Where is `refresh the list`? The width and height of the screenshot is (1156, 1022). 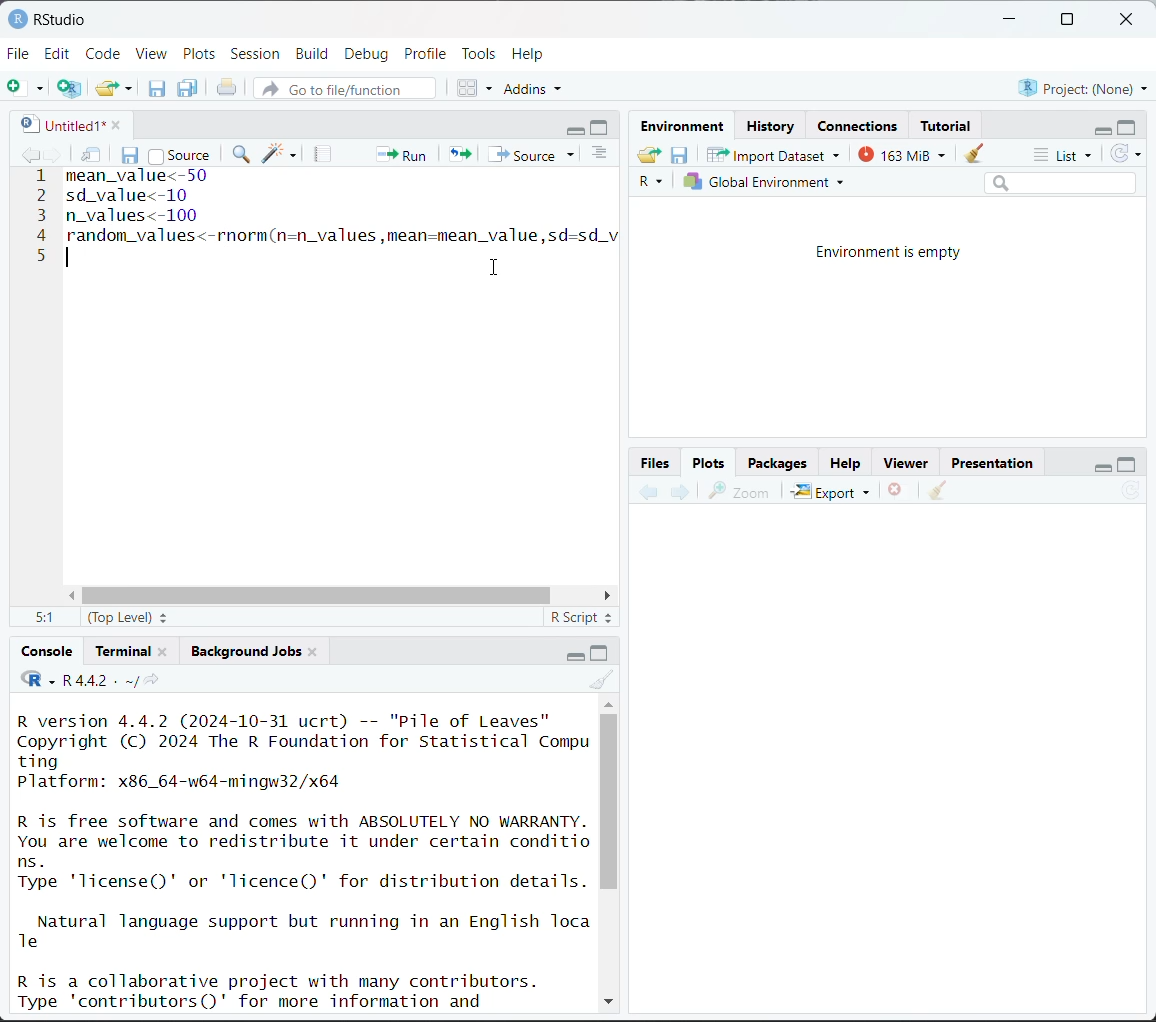
refresh the list is located at coordinates (1126, 154).